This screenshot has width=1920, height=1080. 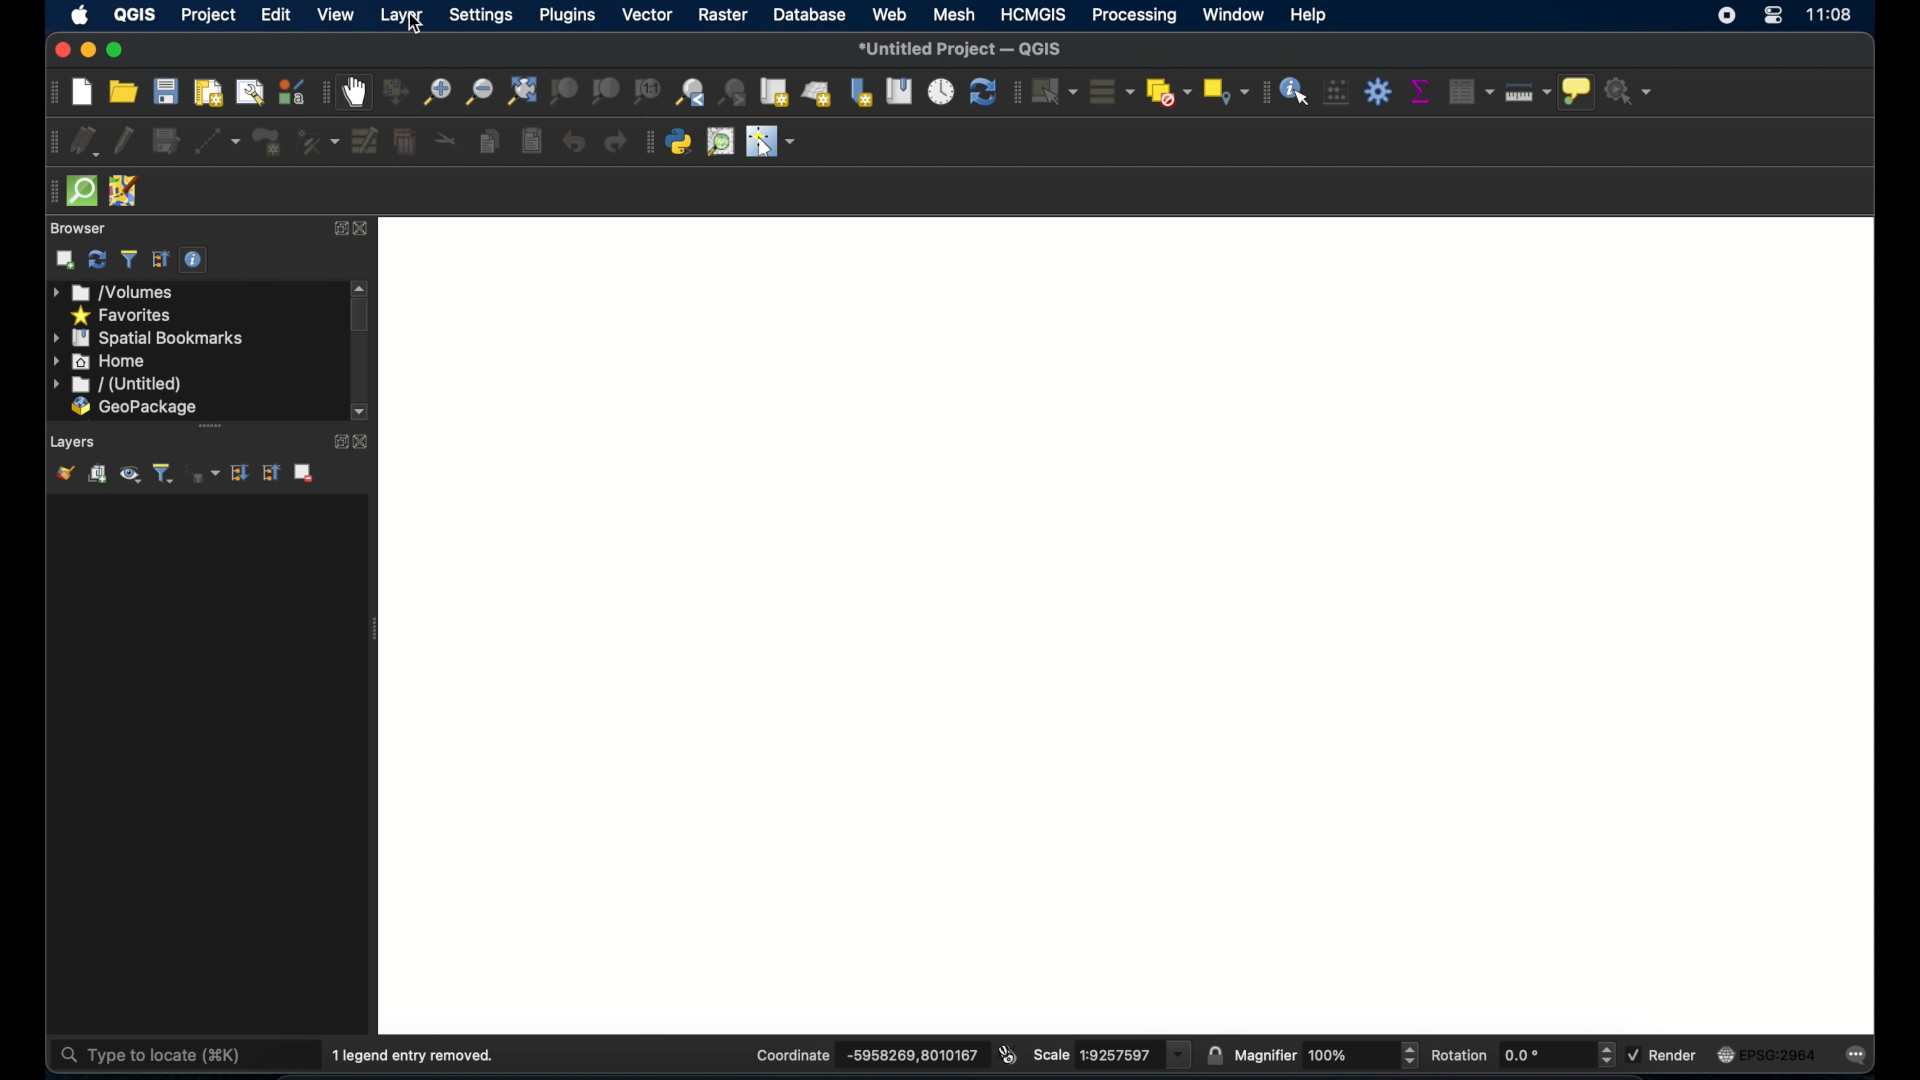 I want to click on pan map to selection, so click(x=398, y=92).